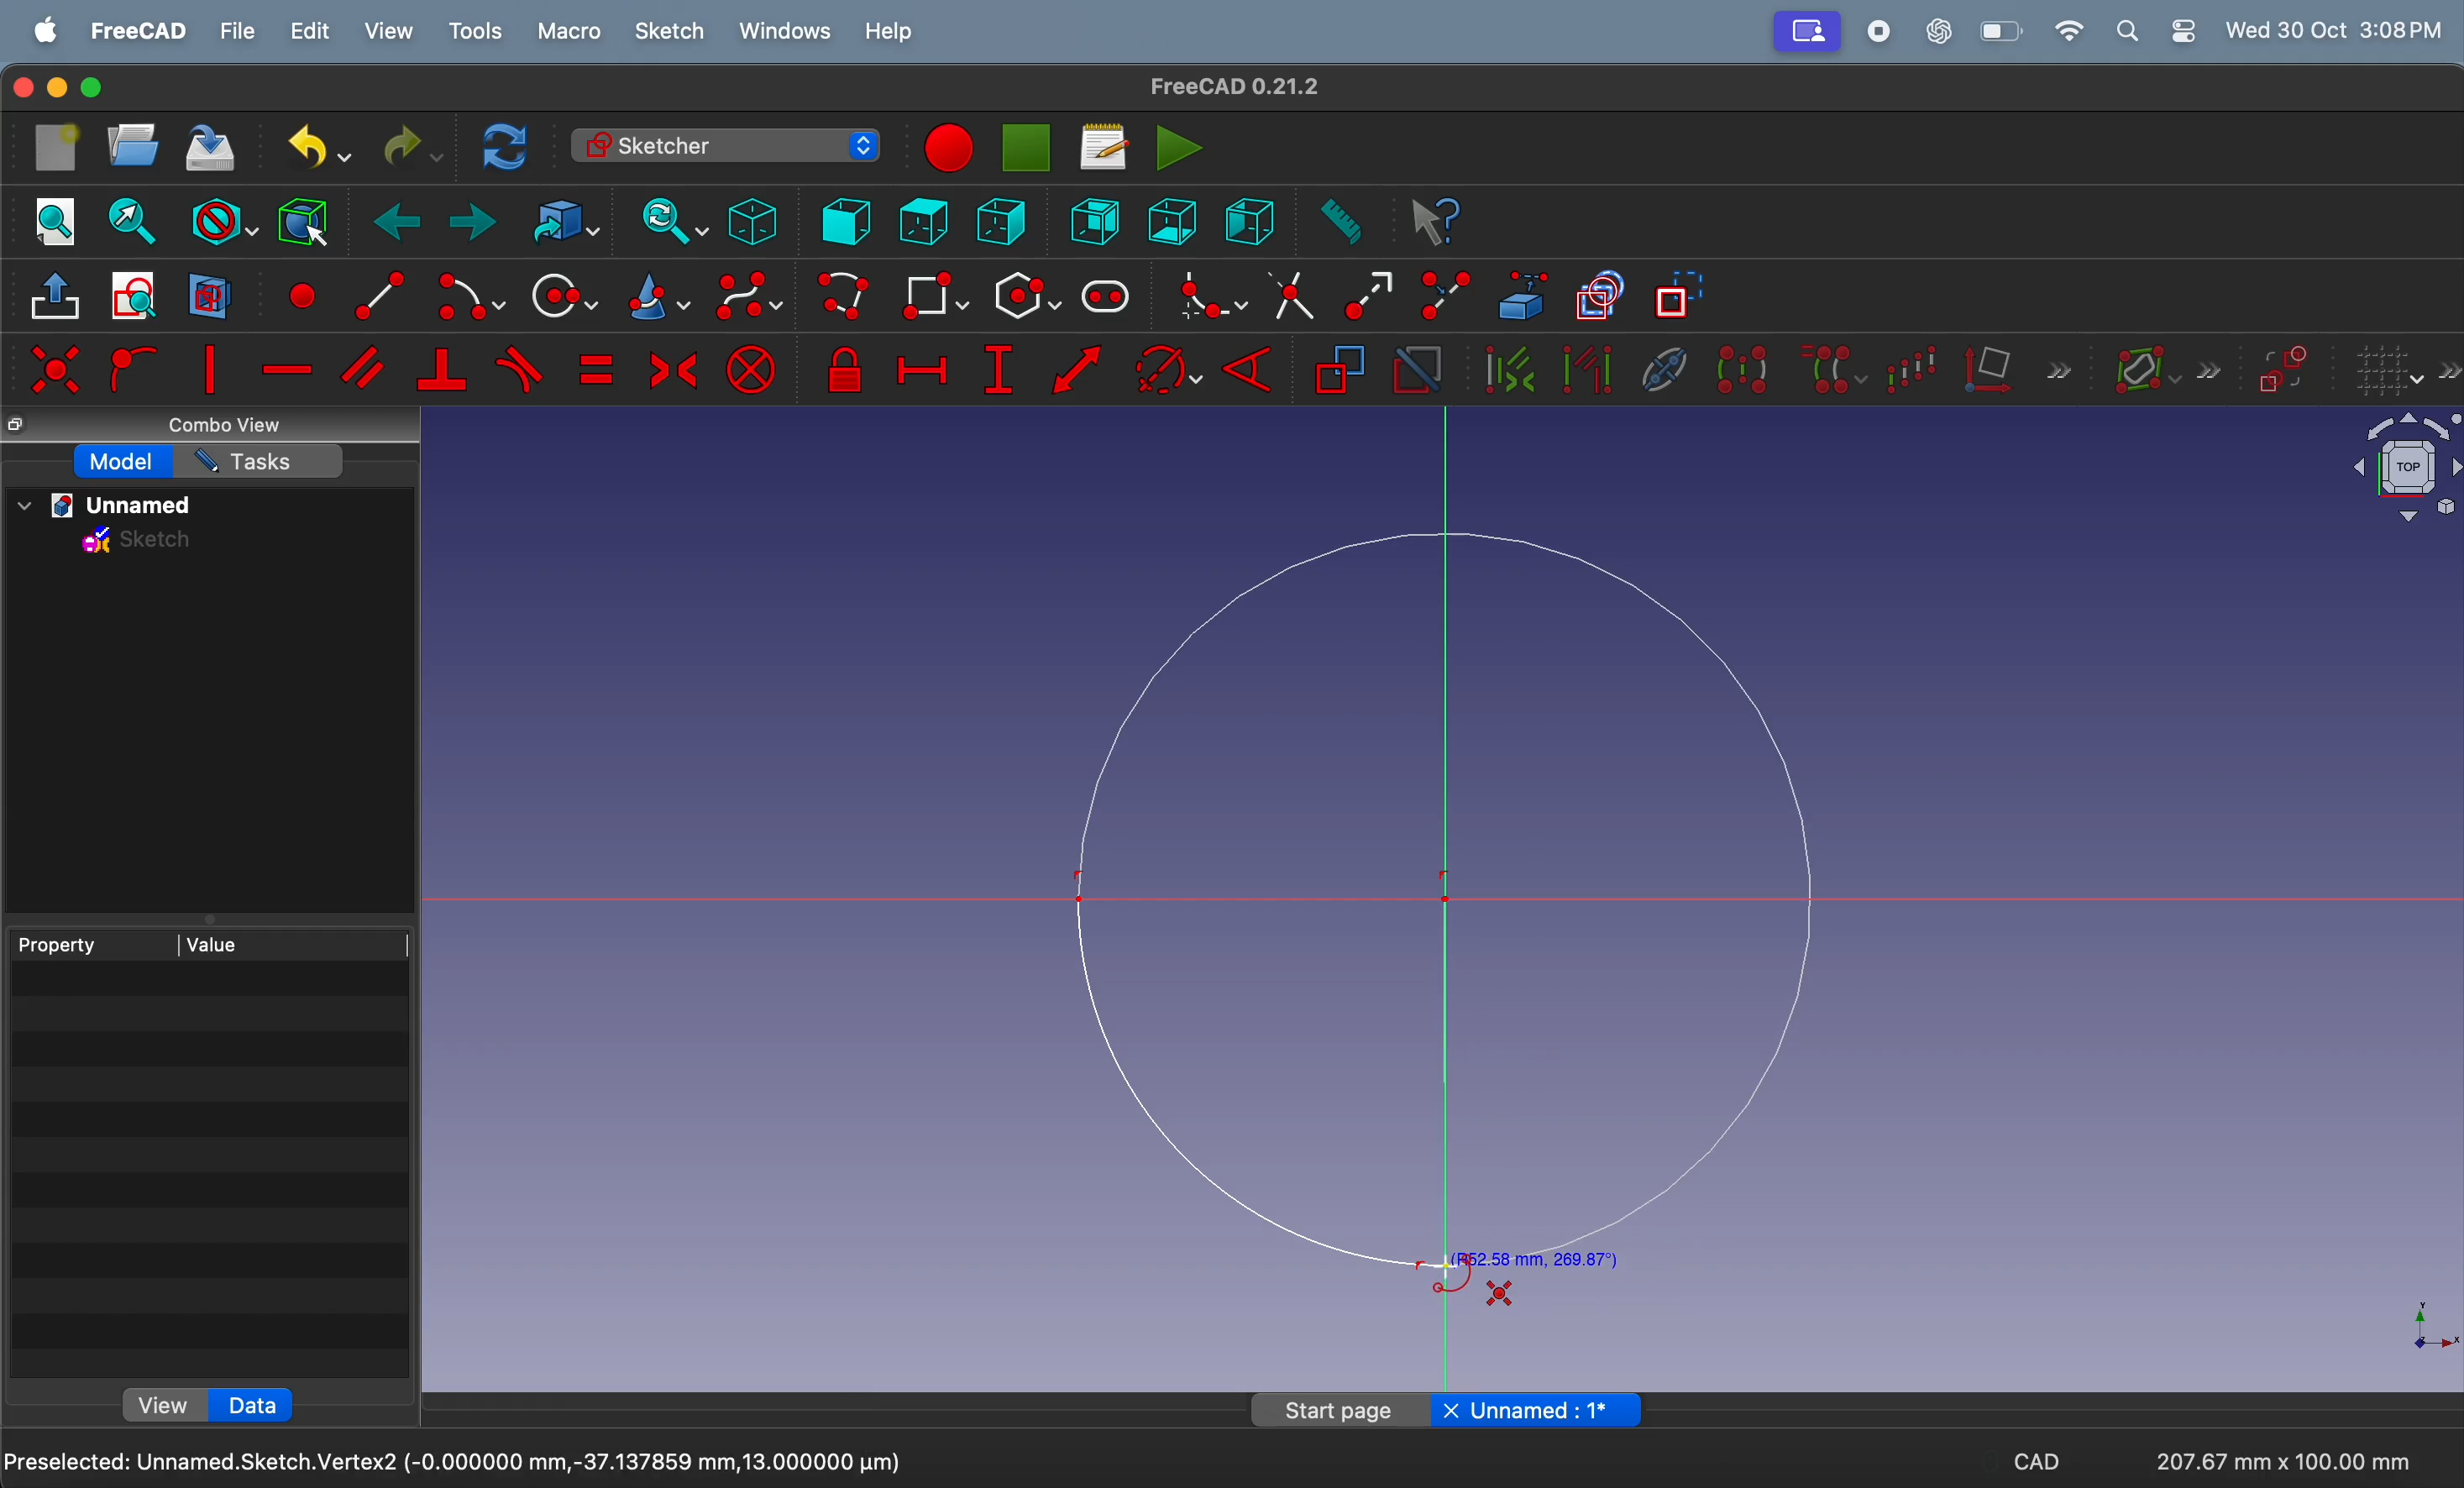 The width and height of the screenshot is (2464, 1488). What do you see at coordinates (407, 147) in the screenshot?
I see `redo` at bounding box center [407, 147].